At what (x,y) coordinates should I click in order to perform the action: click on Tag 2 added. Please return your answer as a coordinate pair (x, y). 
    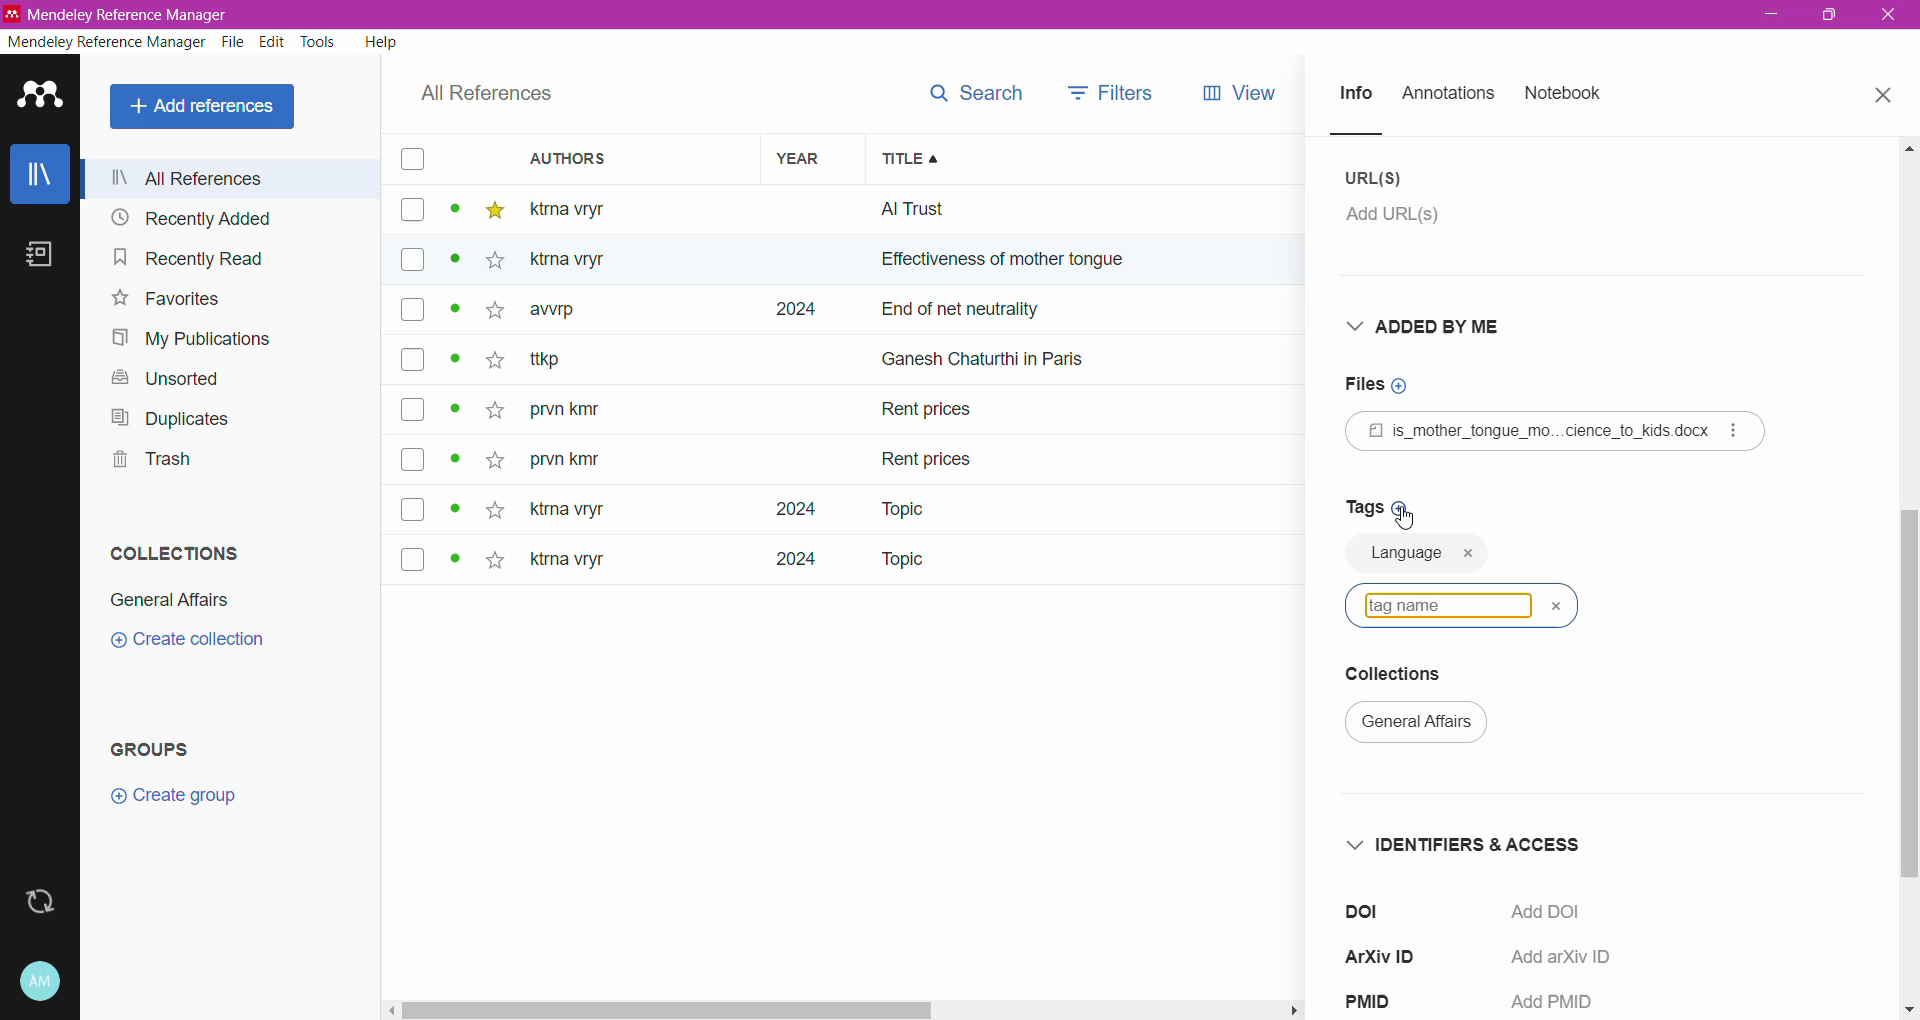
    Looking at the image, I should click on (1567, 555).